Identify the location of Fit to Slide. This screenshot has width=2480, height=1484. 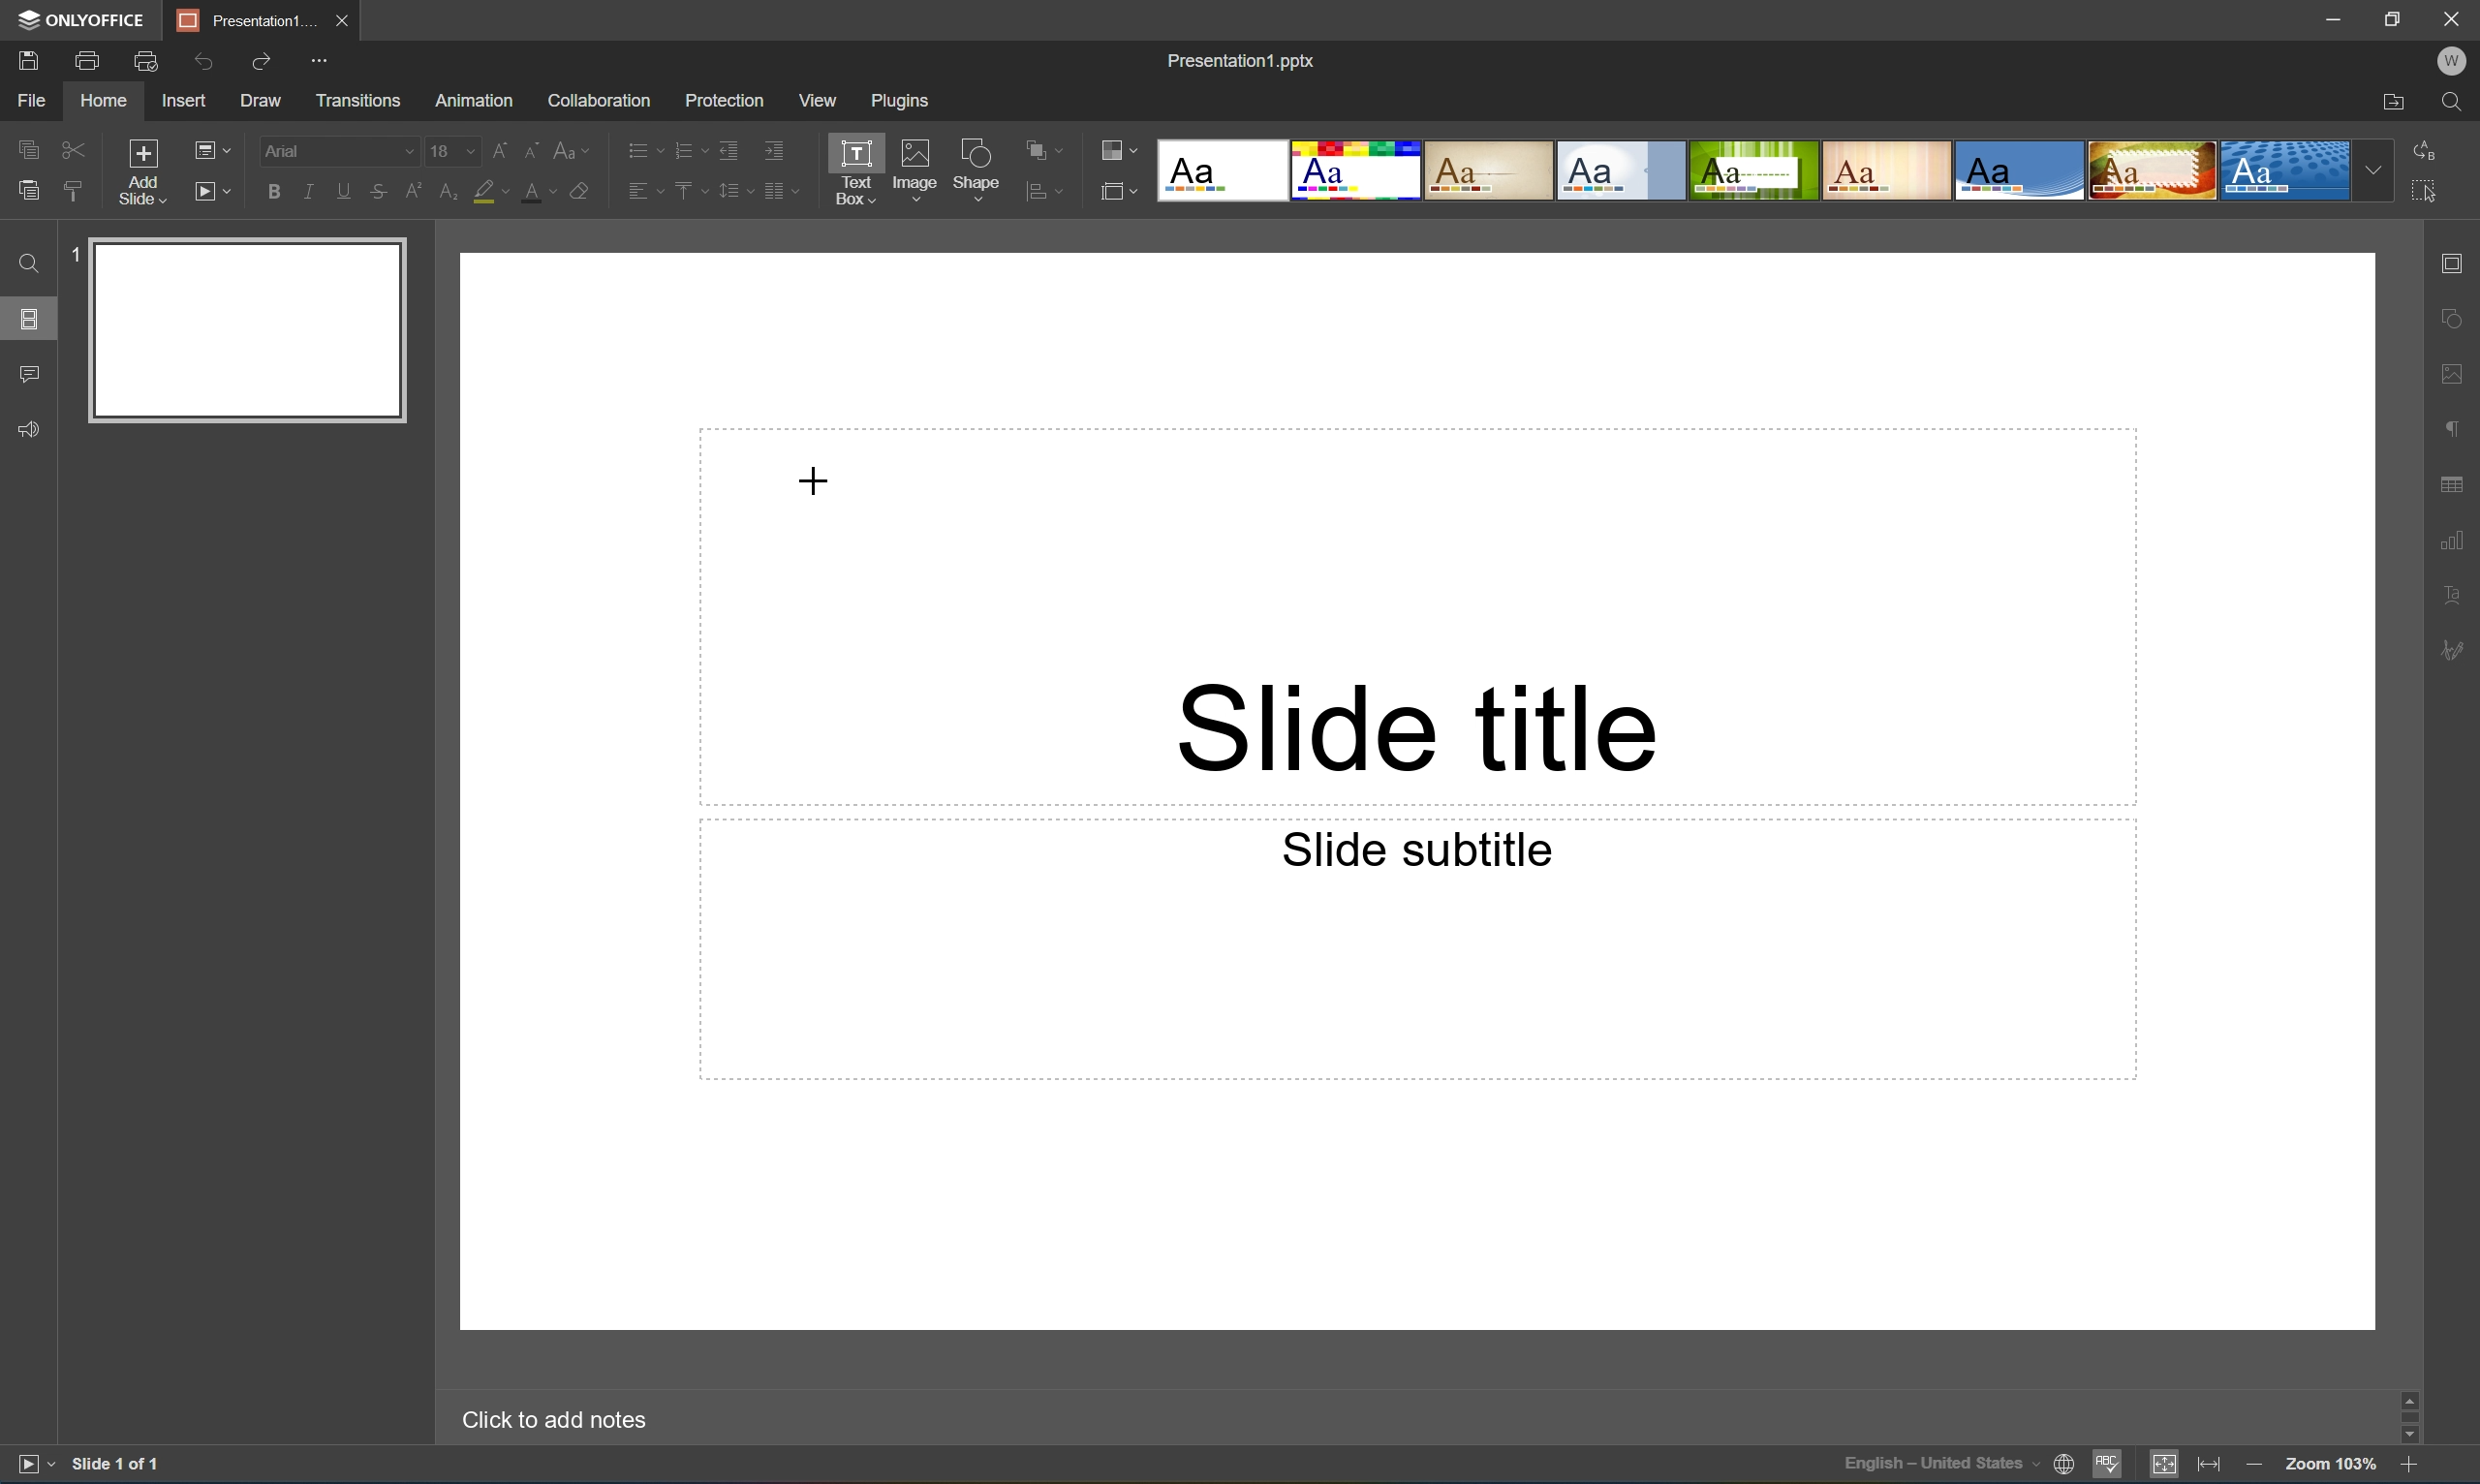
(2169, 1464).